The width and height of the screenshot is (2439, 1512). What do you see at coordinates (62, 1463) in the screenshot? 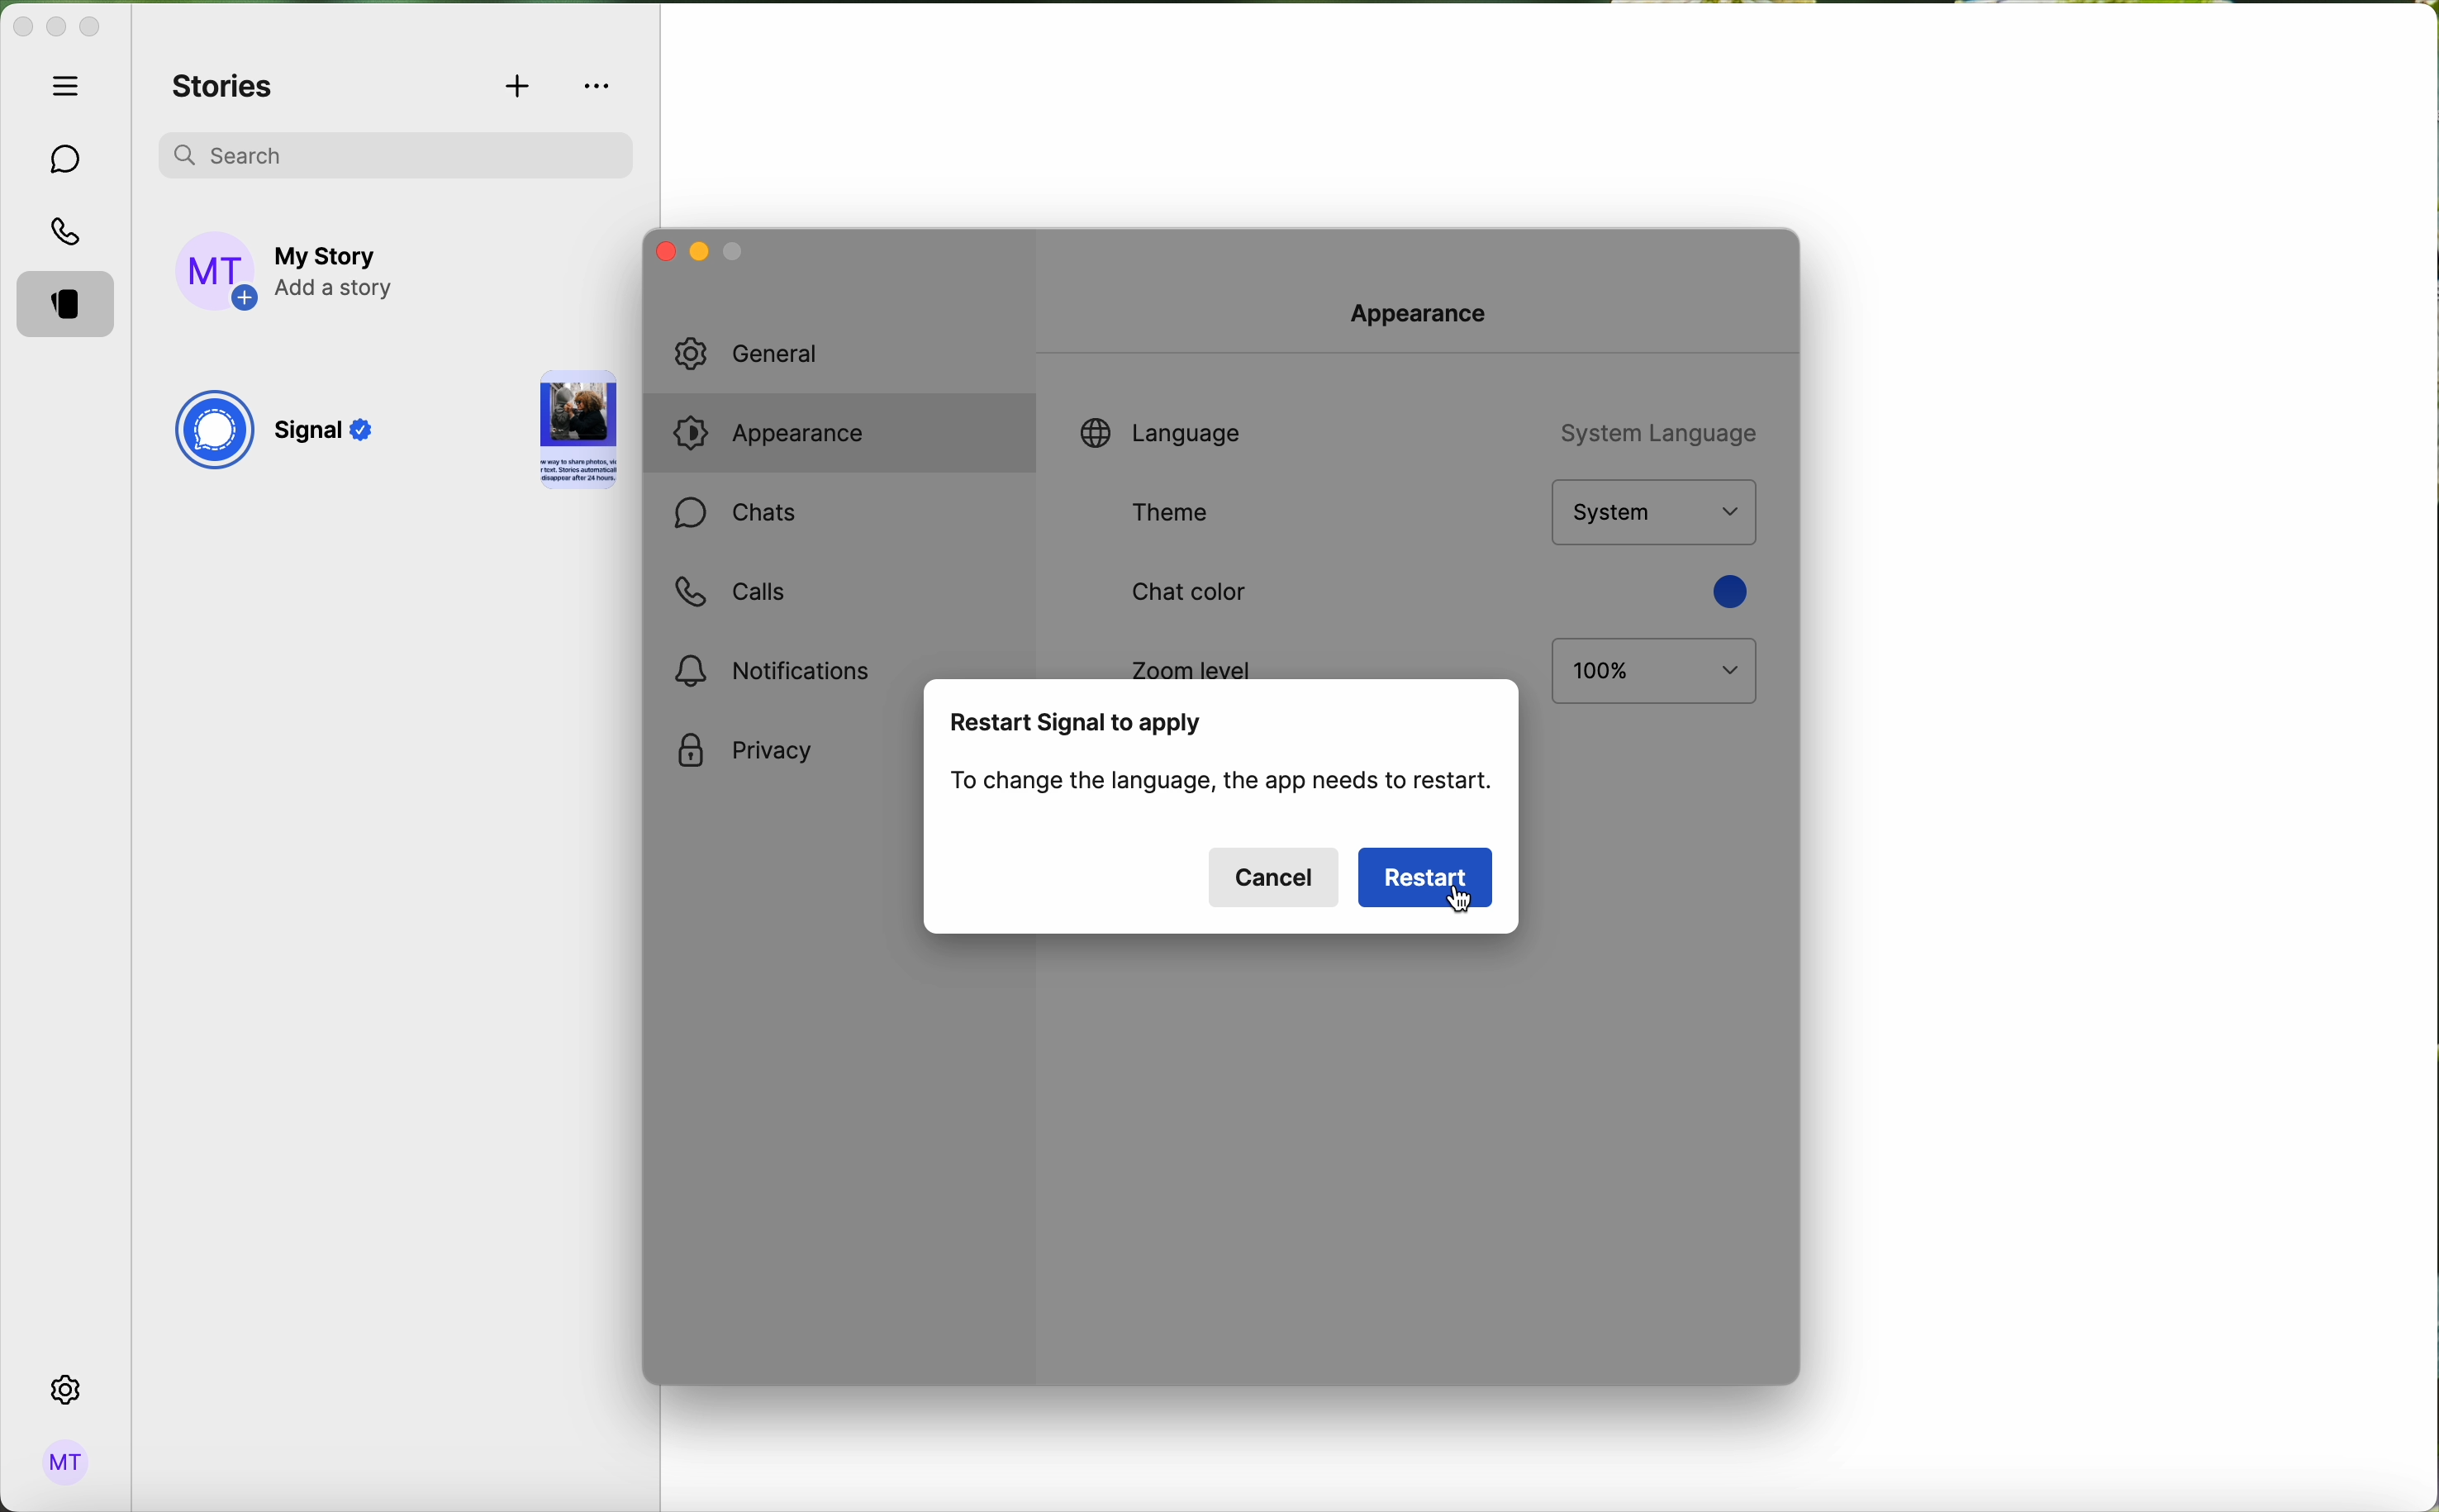
I see `admin logo` at bounding box center [62, 1463].